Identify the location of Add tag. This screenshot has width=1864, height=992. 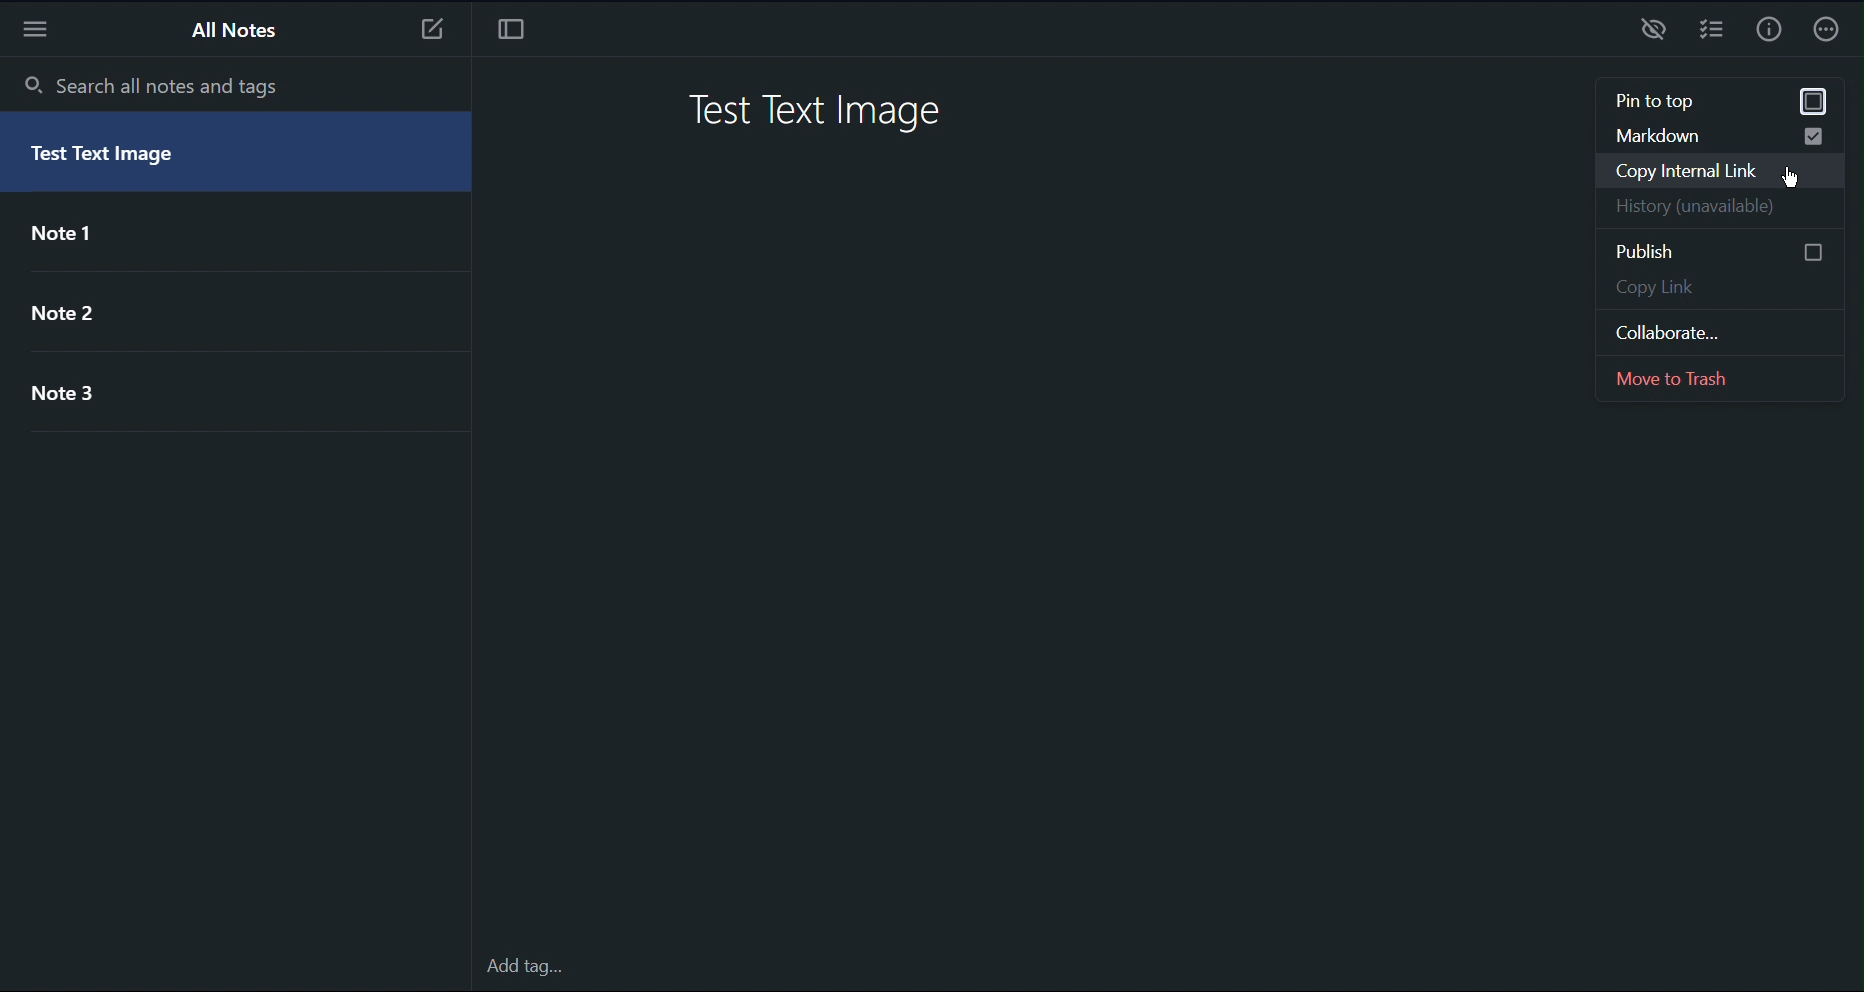
(529, 967).